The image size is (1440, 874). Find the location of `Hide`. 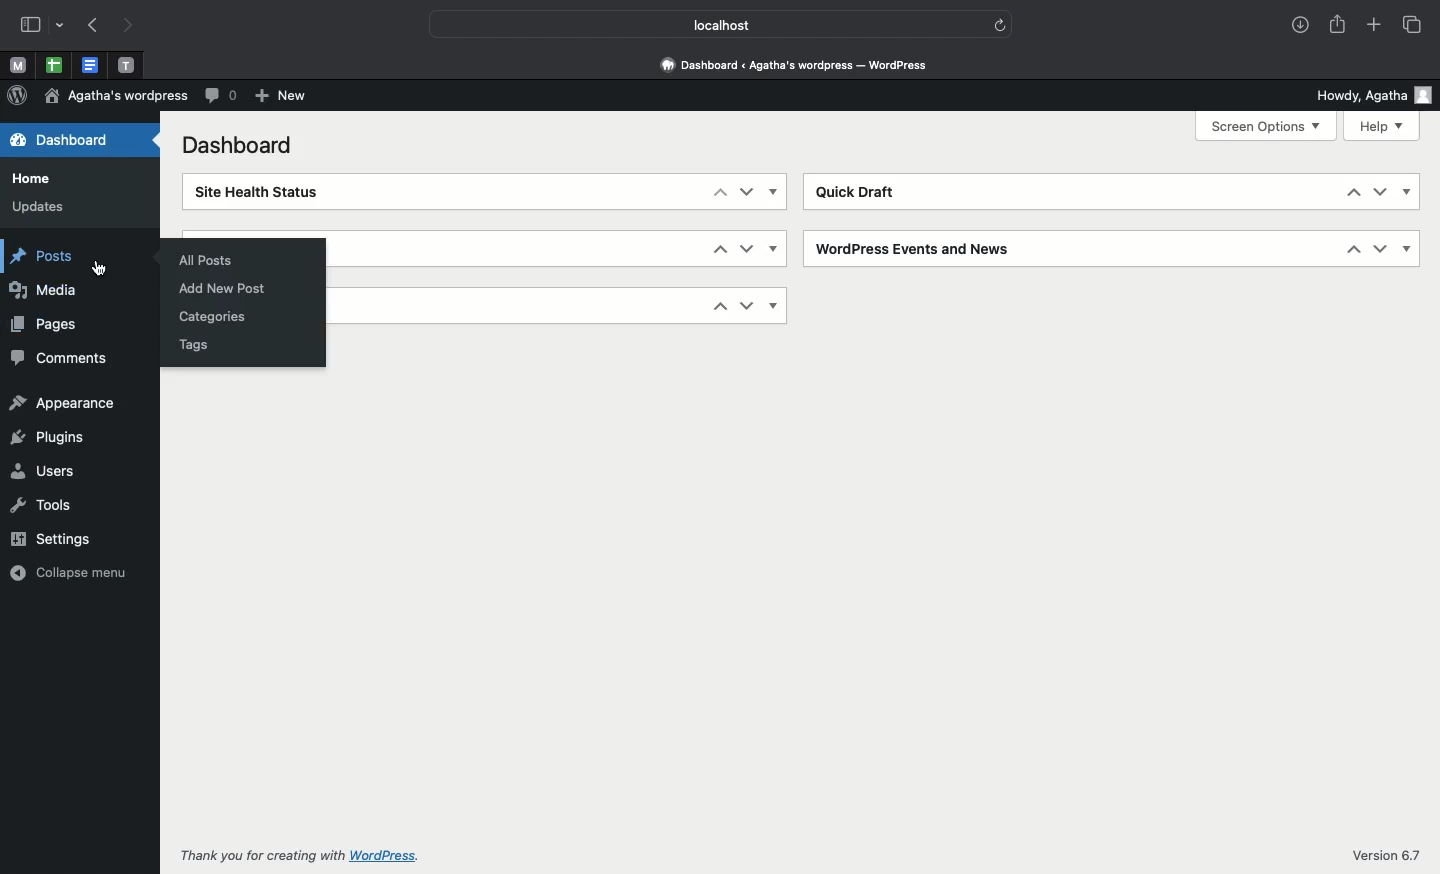

Hide is located at coordinates (778, 192).